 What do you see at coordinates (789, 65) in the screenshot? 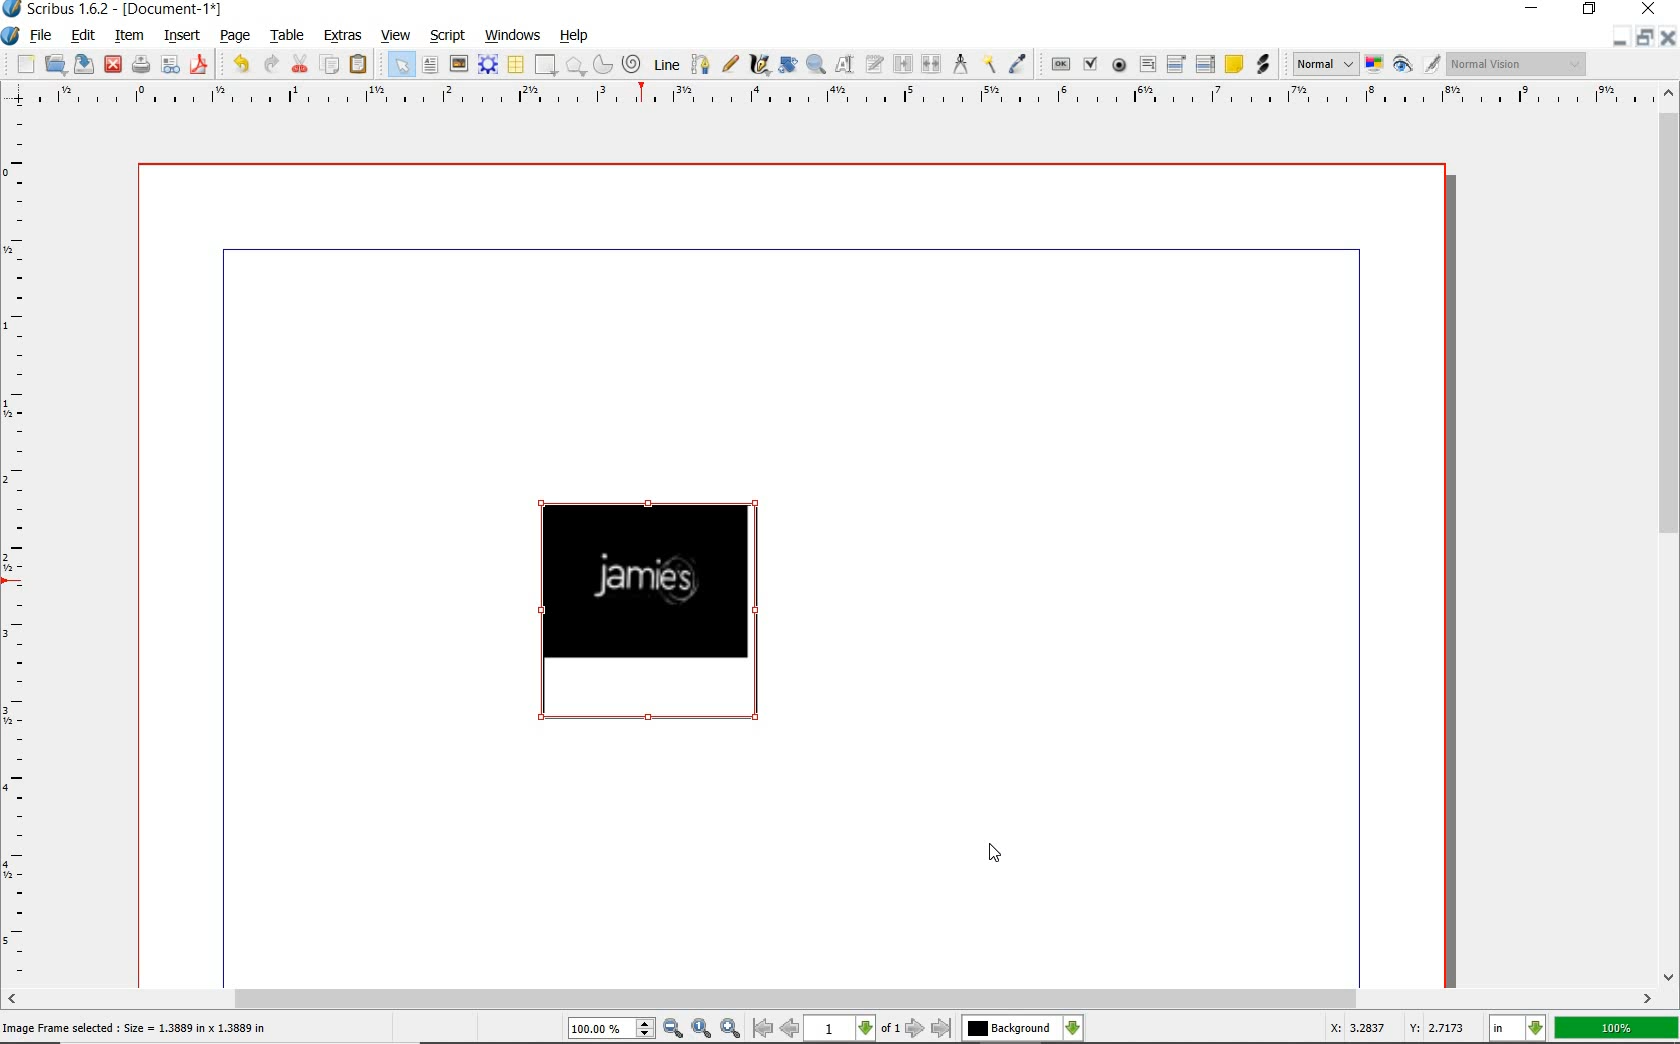
I see `rotate item` at bounding box center [789, 65].